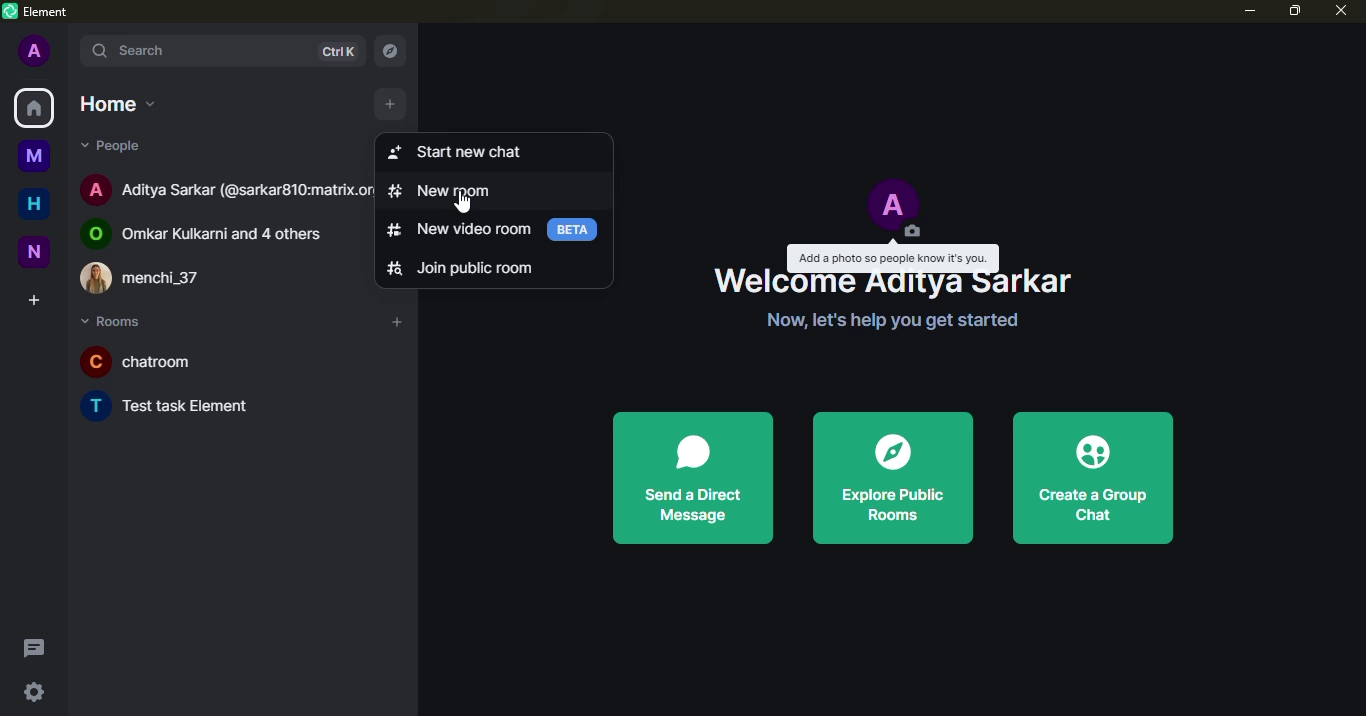 The width and height of the screenshot is (1366, 716). Describe the element at coordinates (1094, 477) in the screenshot. I see `create a group chat` at that location.